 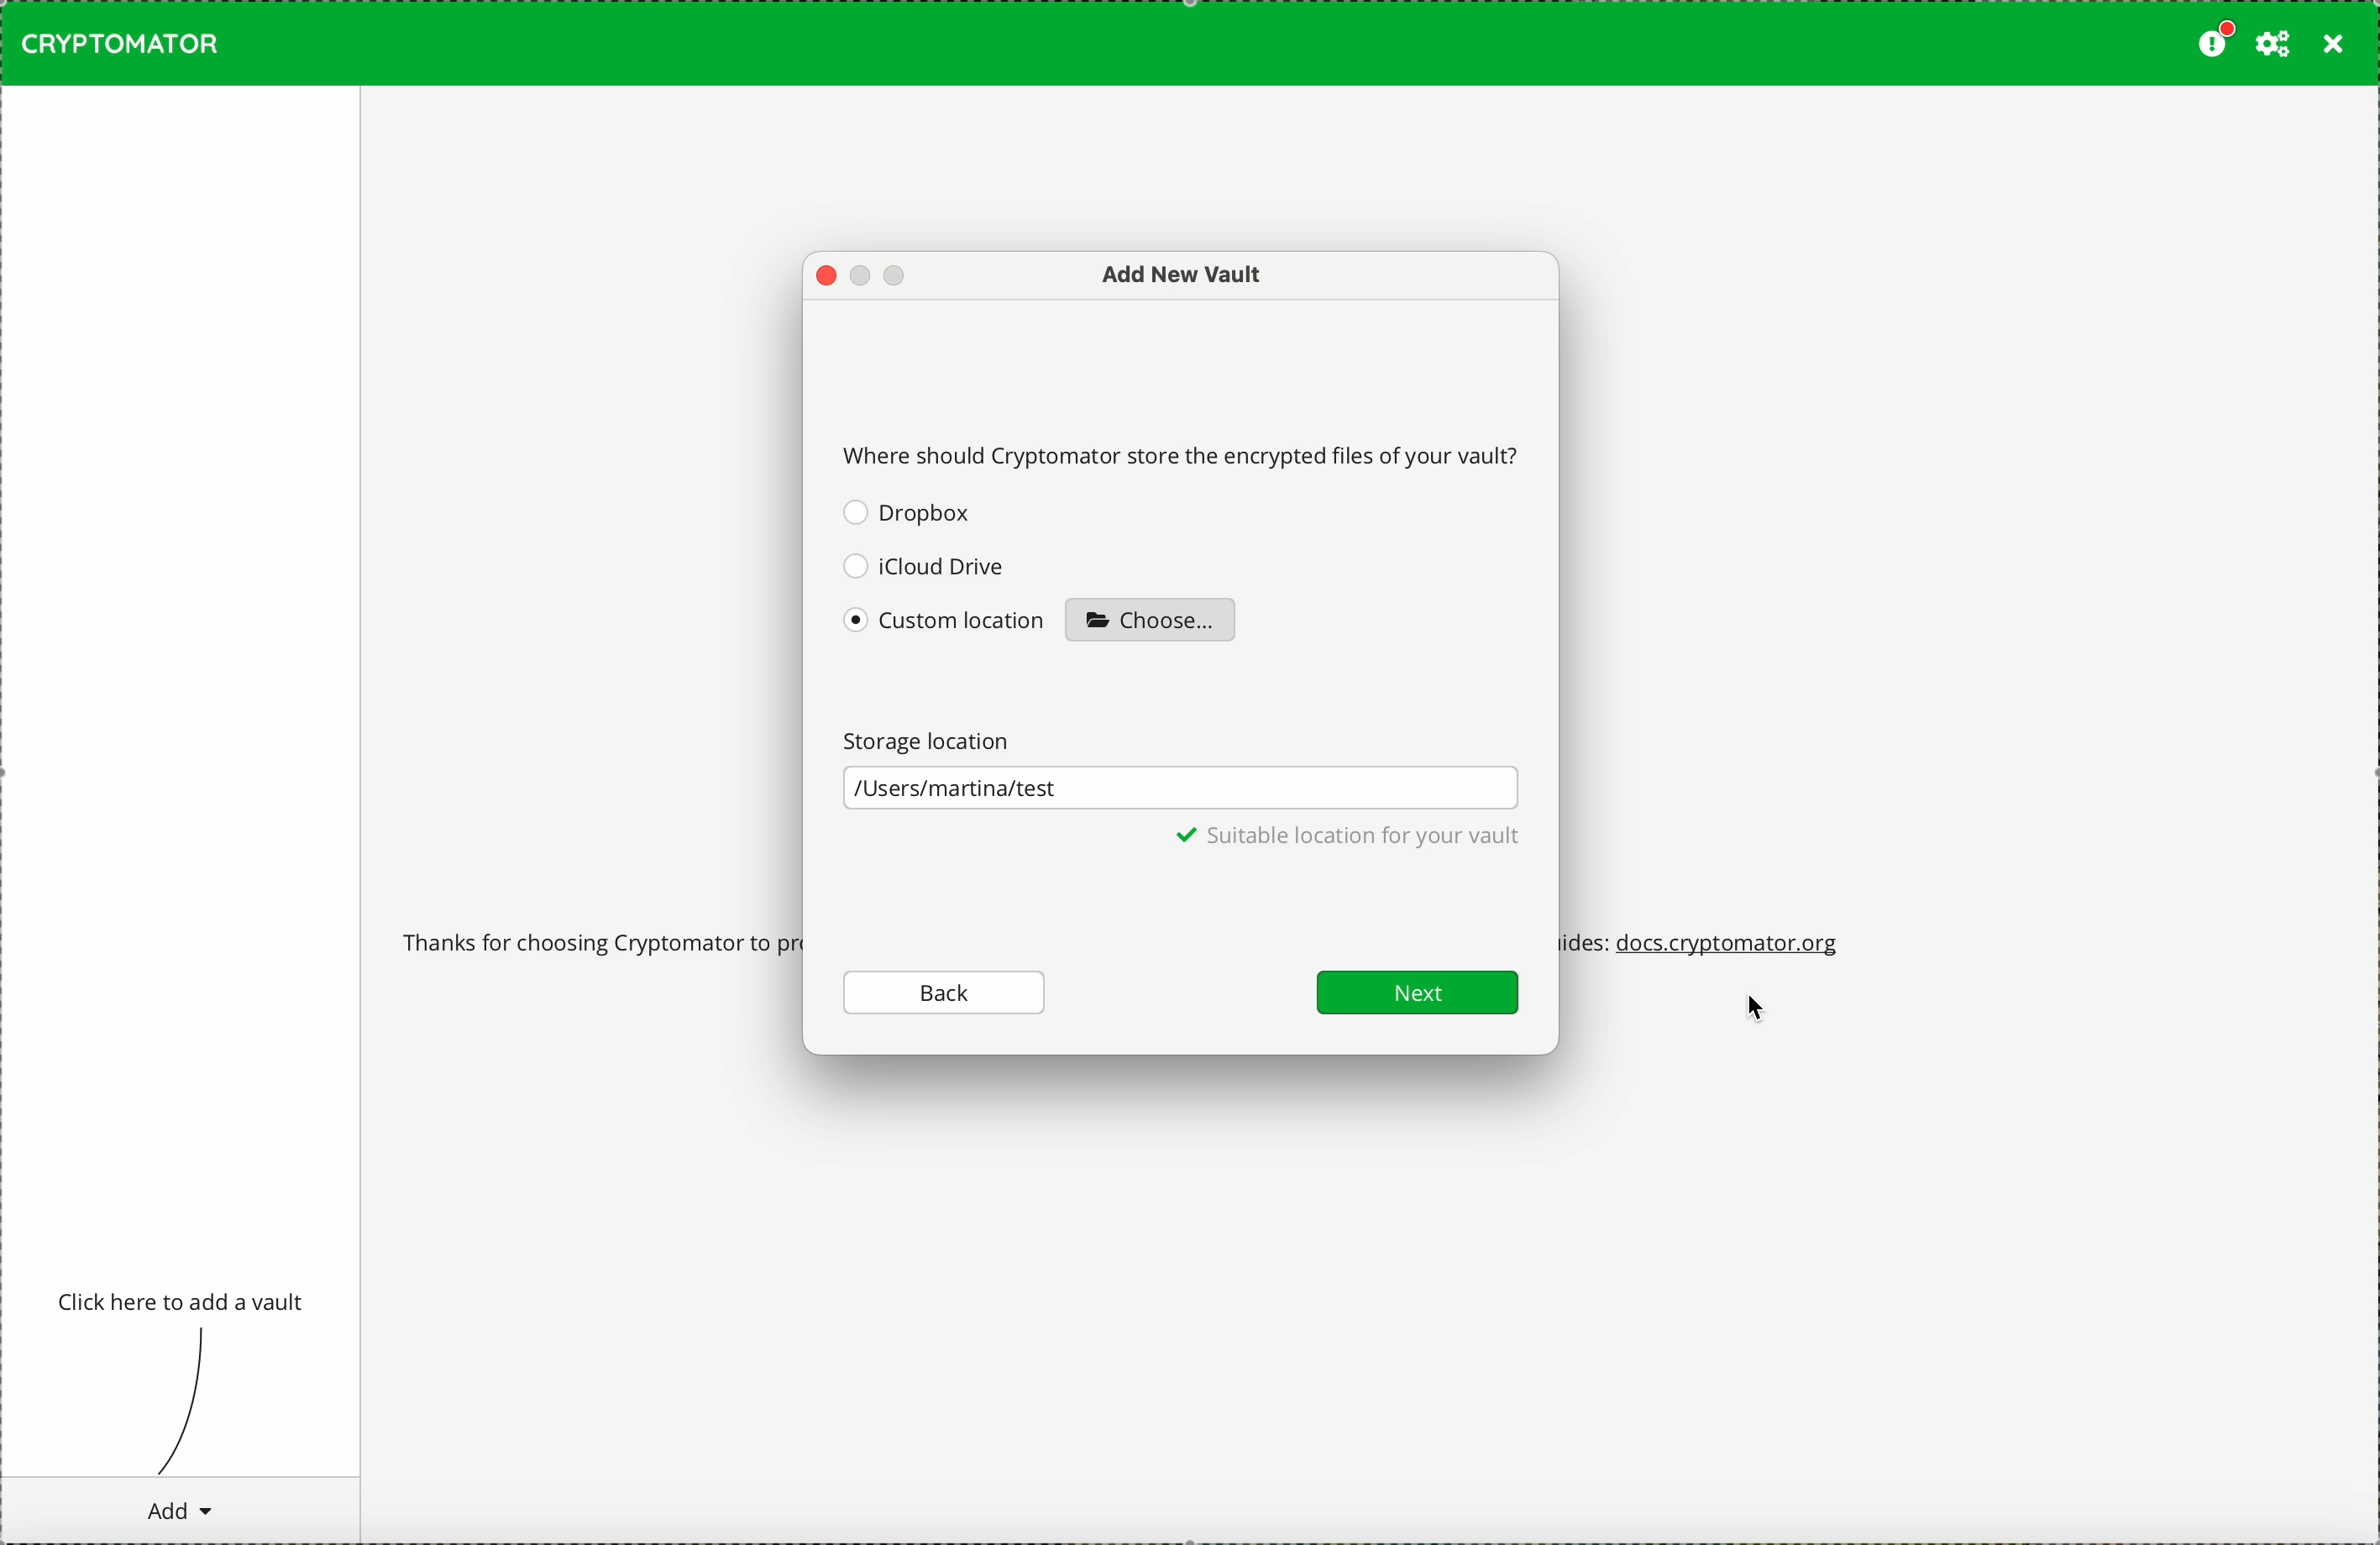 What do you see at coordinates (937, 738) in the screenshot?
I see `storage location` at bounding box center [937, 738].